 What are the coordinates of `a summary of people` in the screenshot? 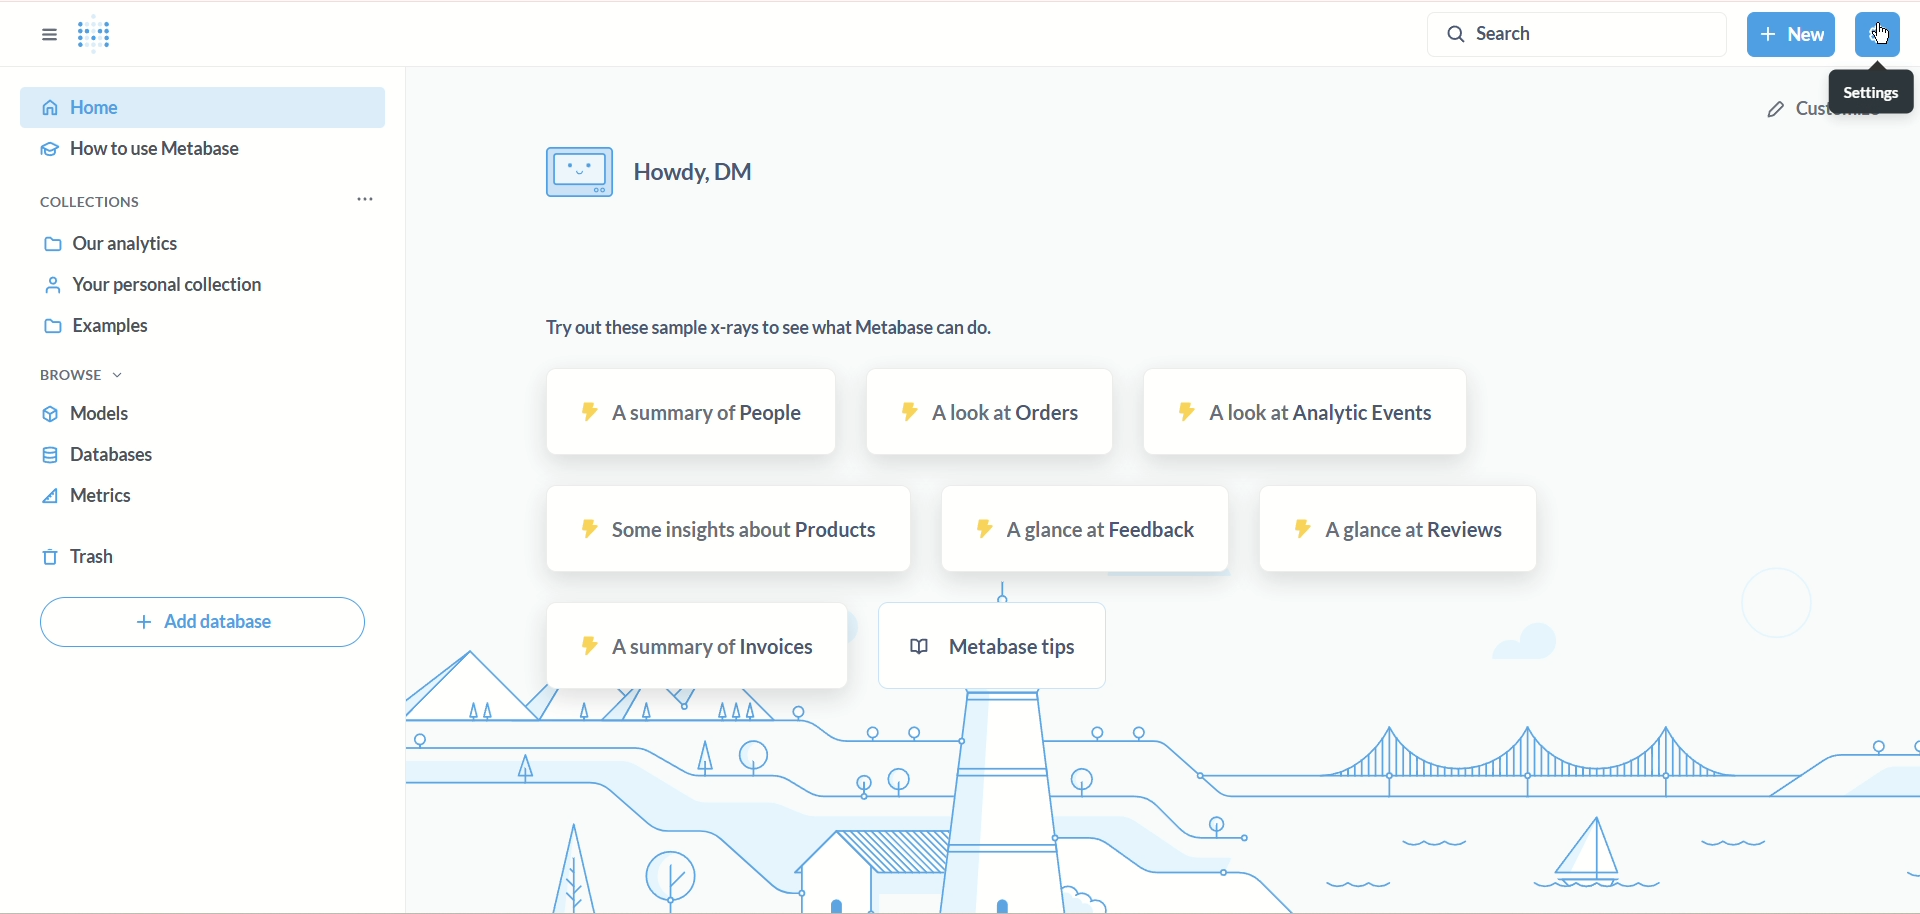 It's located at (694, 411).